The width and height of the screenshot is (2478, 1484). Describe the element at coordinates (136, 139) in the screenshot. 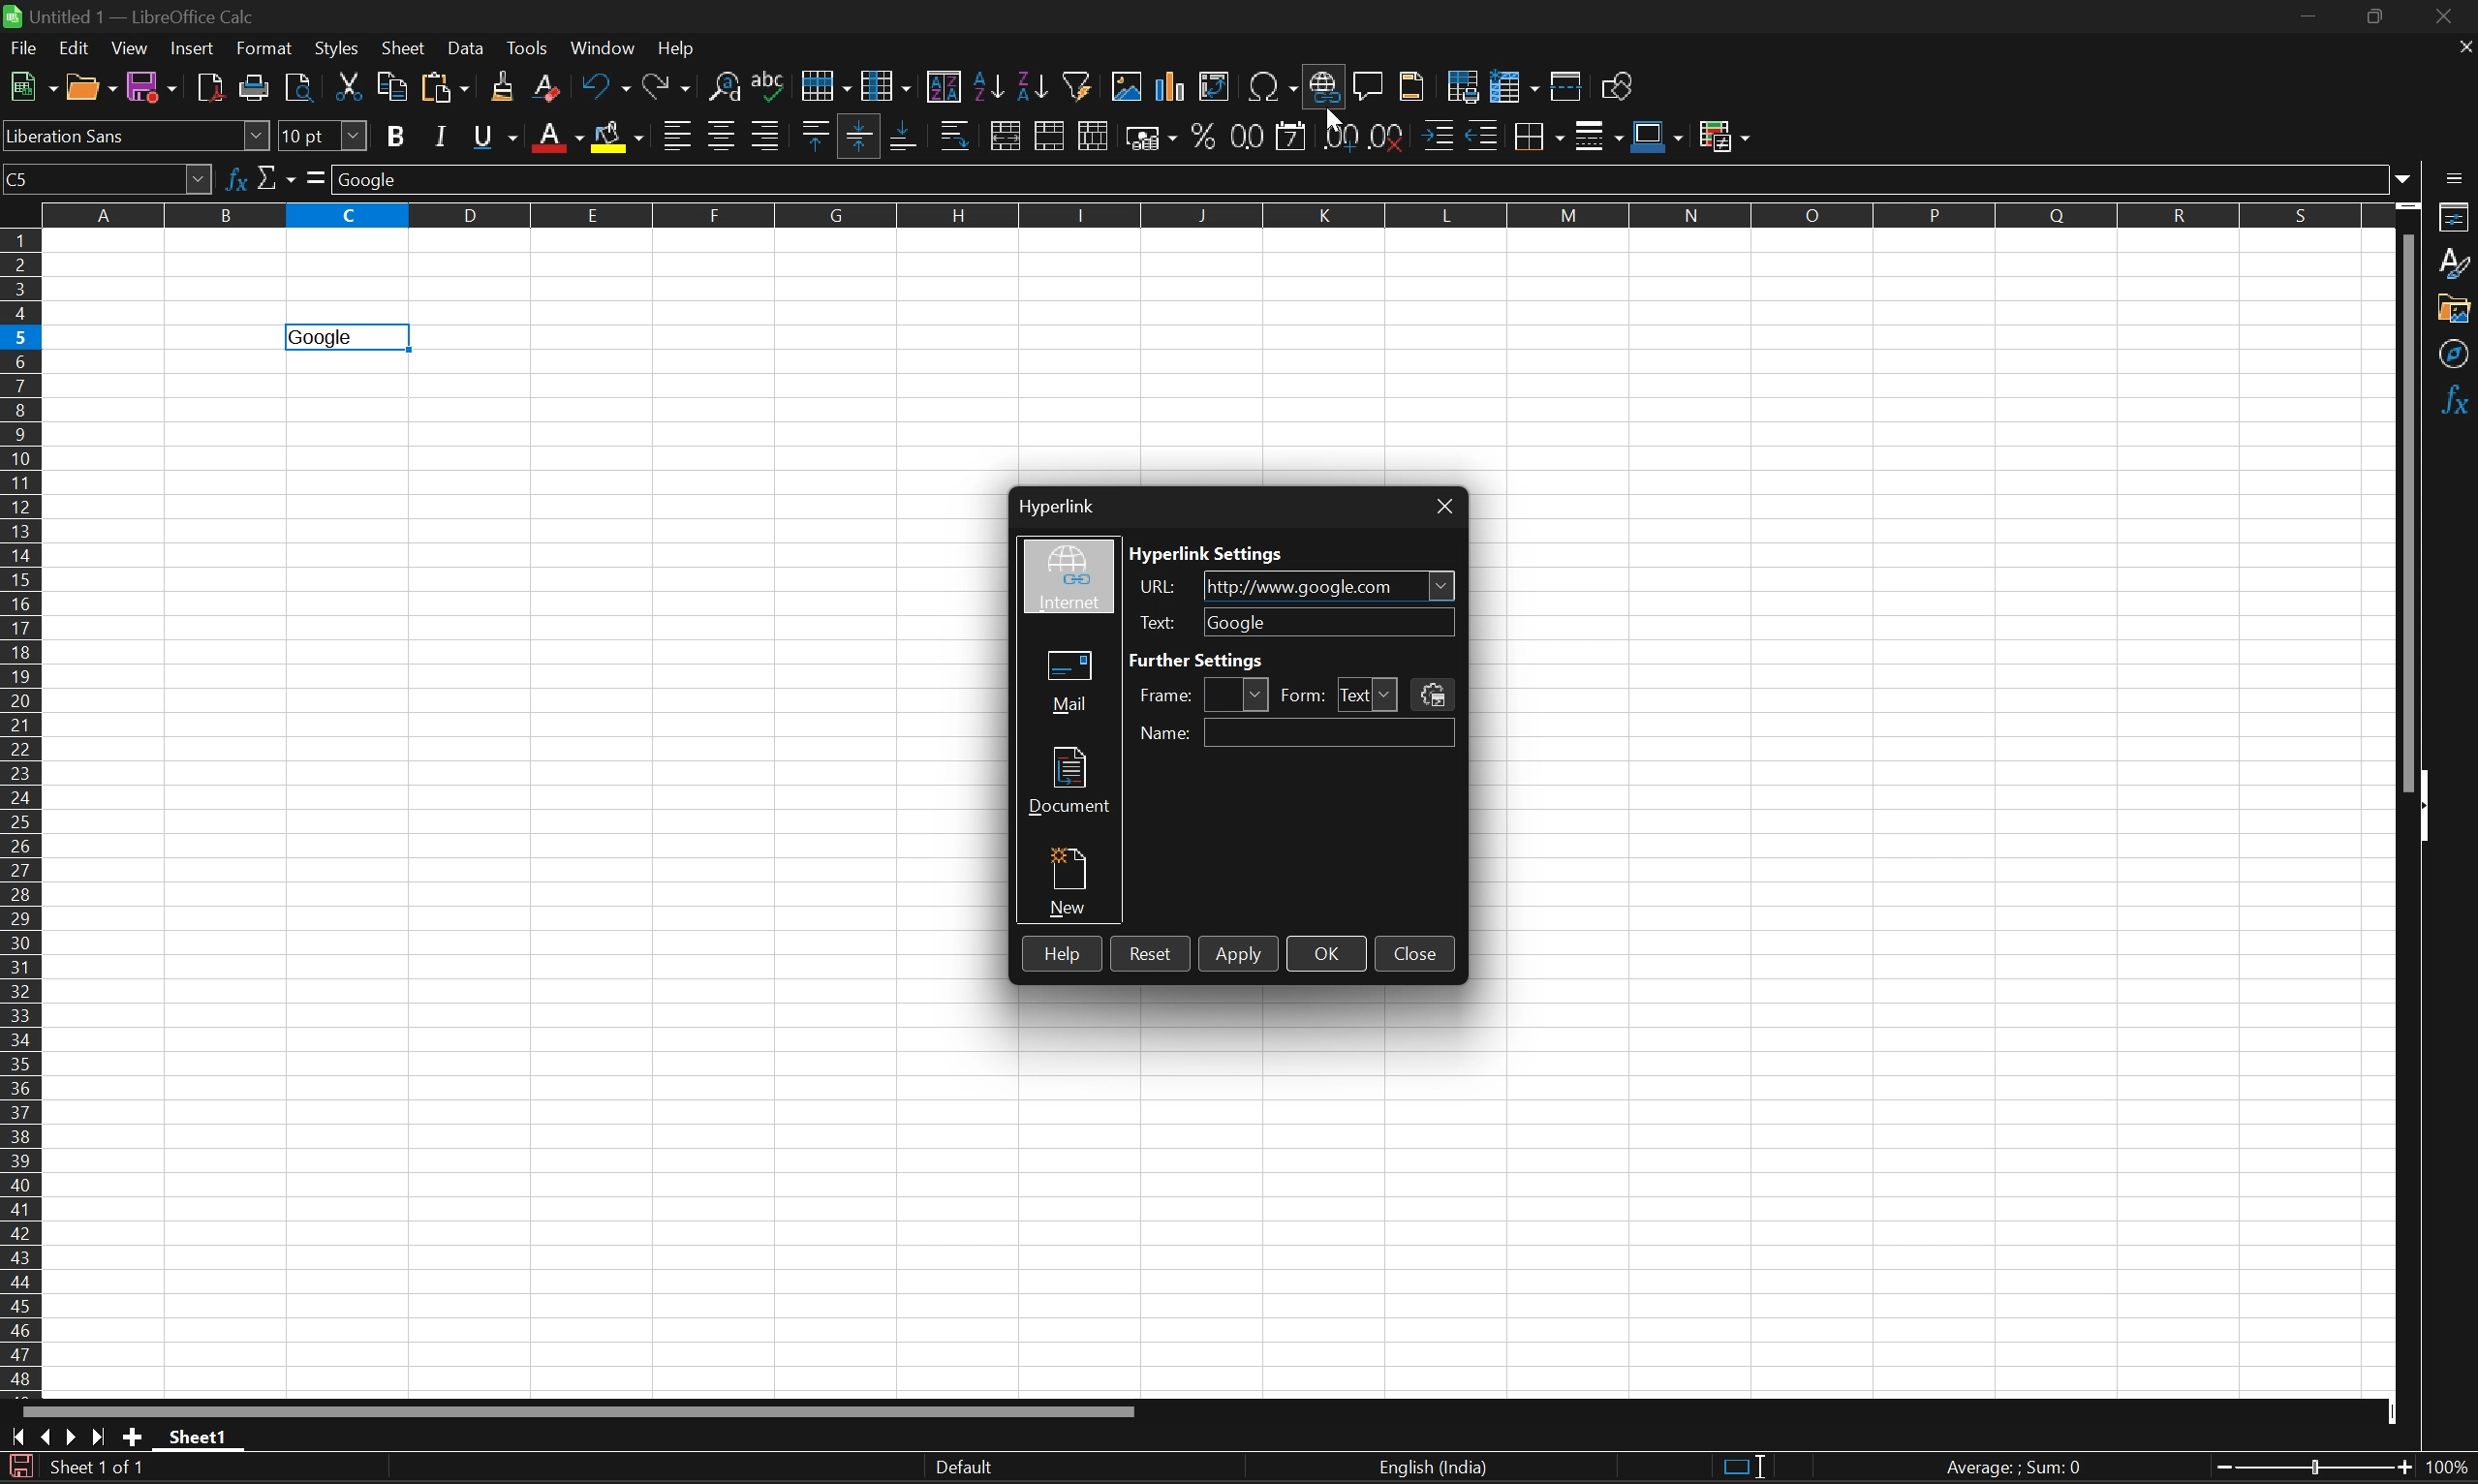

I see `Font name` at that location.